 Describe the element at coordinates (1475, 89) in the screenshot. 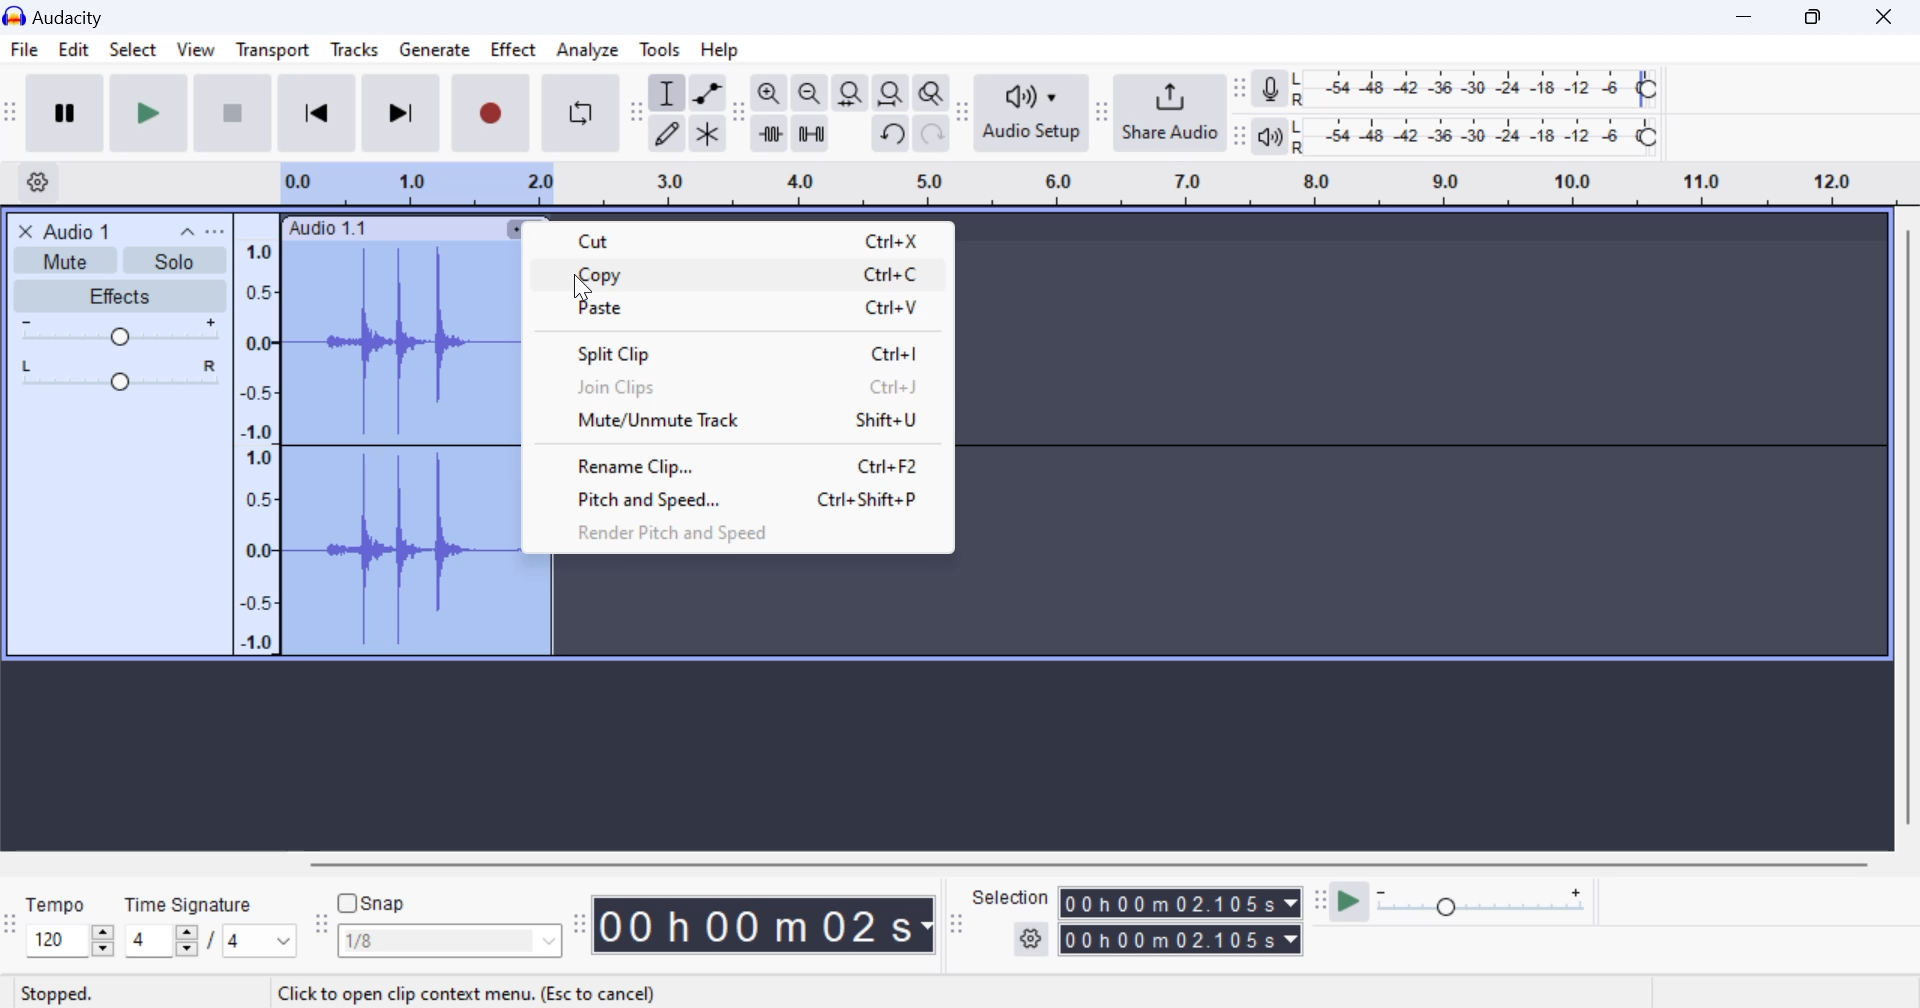

I see `Recording Level` at that location.